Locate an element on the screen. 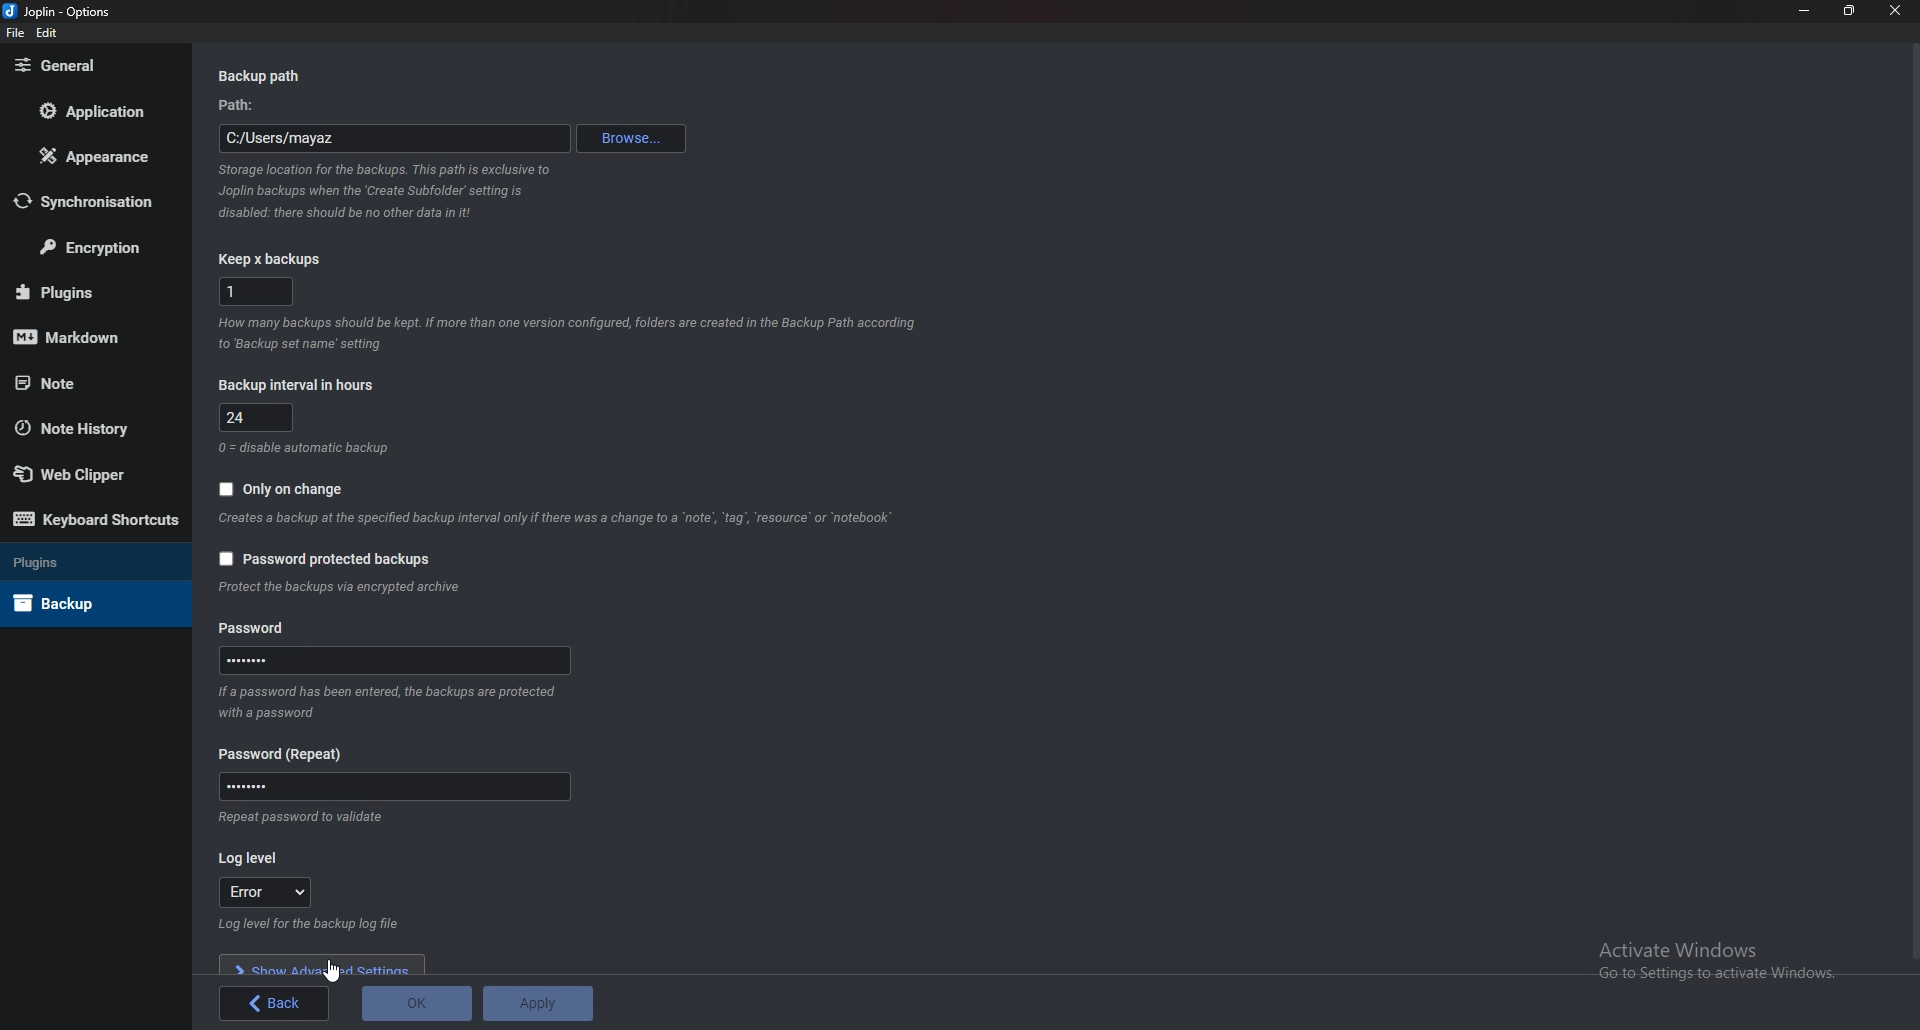 The height and width of the screenshot is (1030, 1920). info is located at coordinates (303, 448).